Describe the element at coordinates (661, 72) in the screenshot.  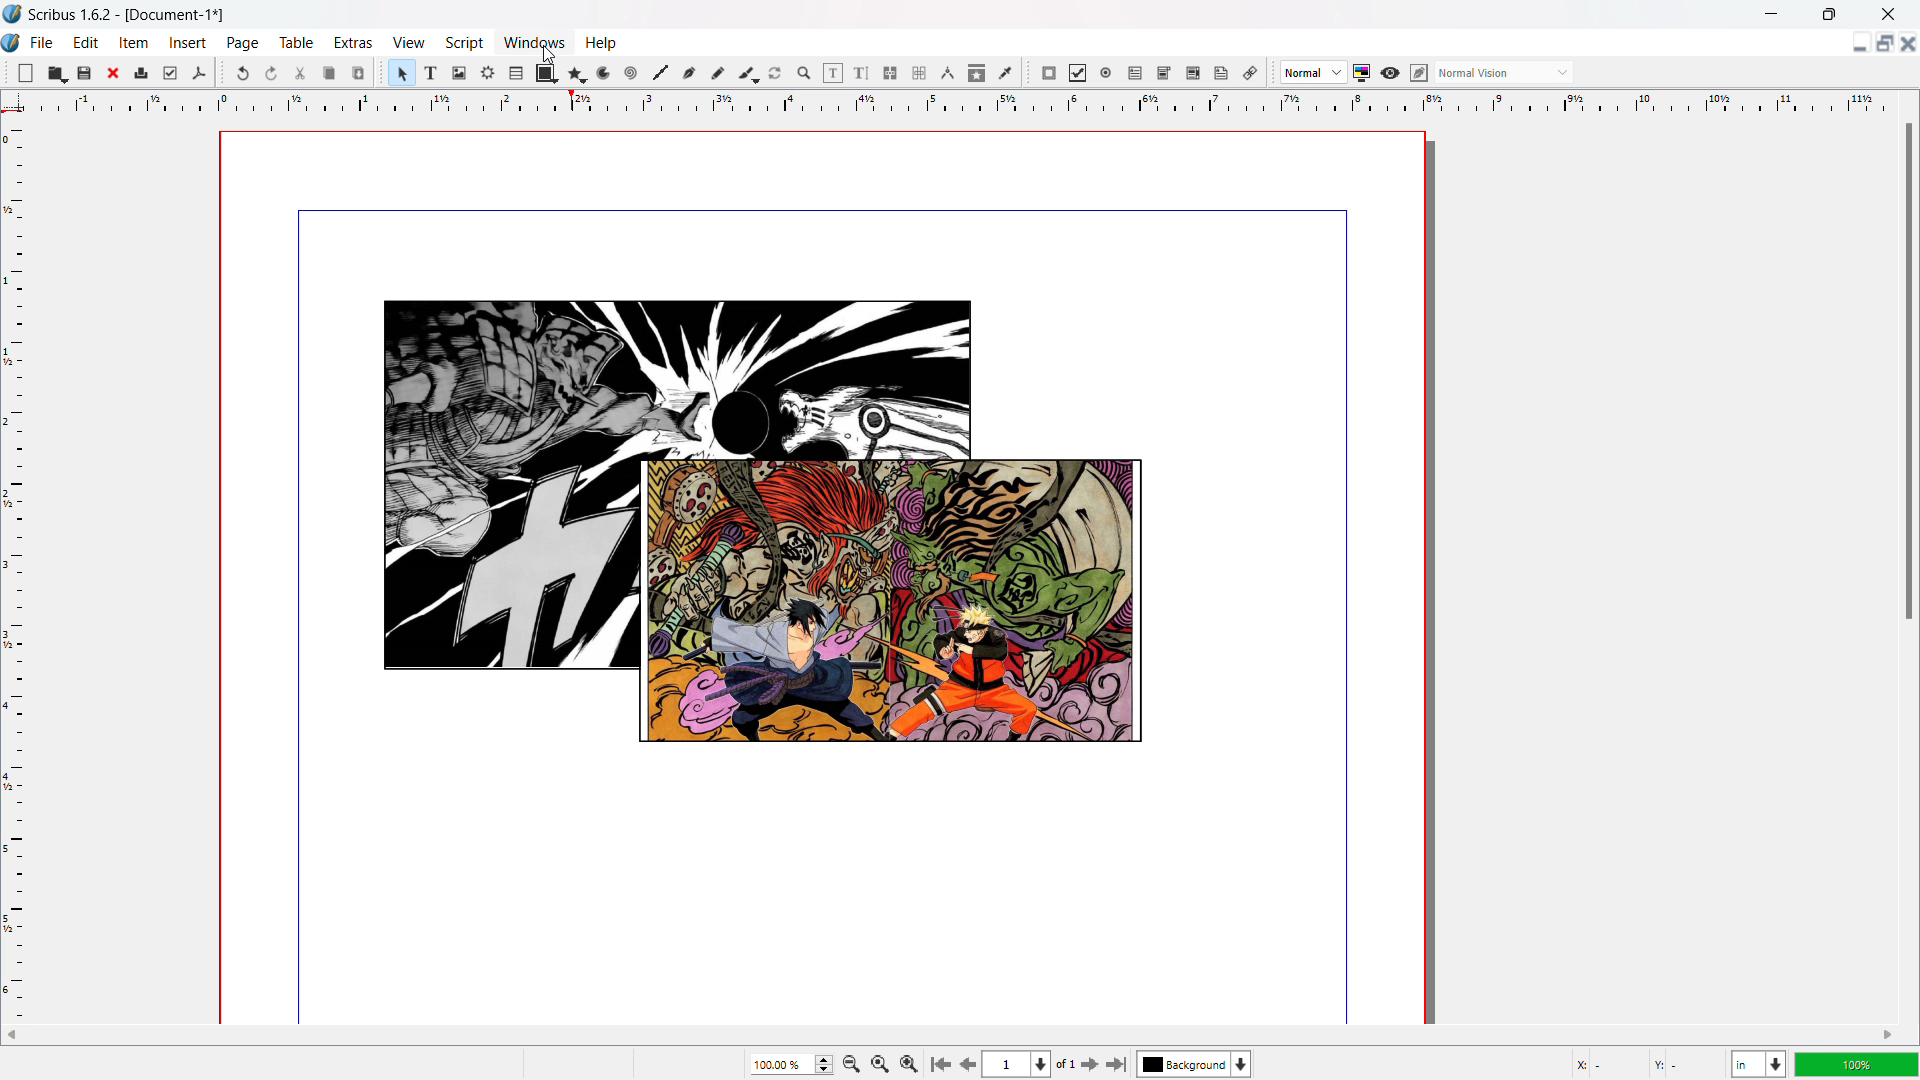
I see `line` at that location.